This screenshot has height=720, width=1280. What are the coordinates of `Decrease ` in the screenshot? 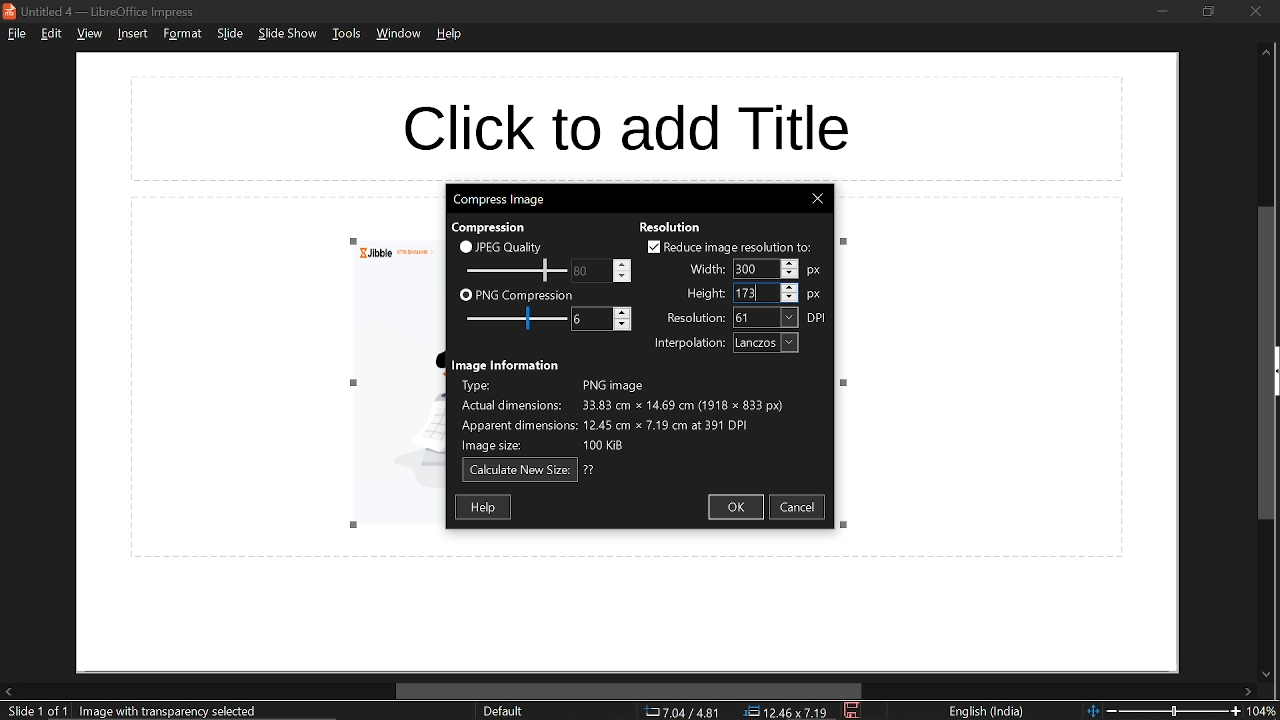 It's located at (623, 276).